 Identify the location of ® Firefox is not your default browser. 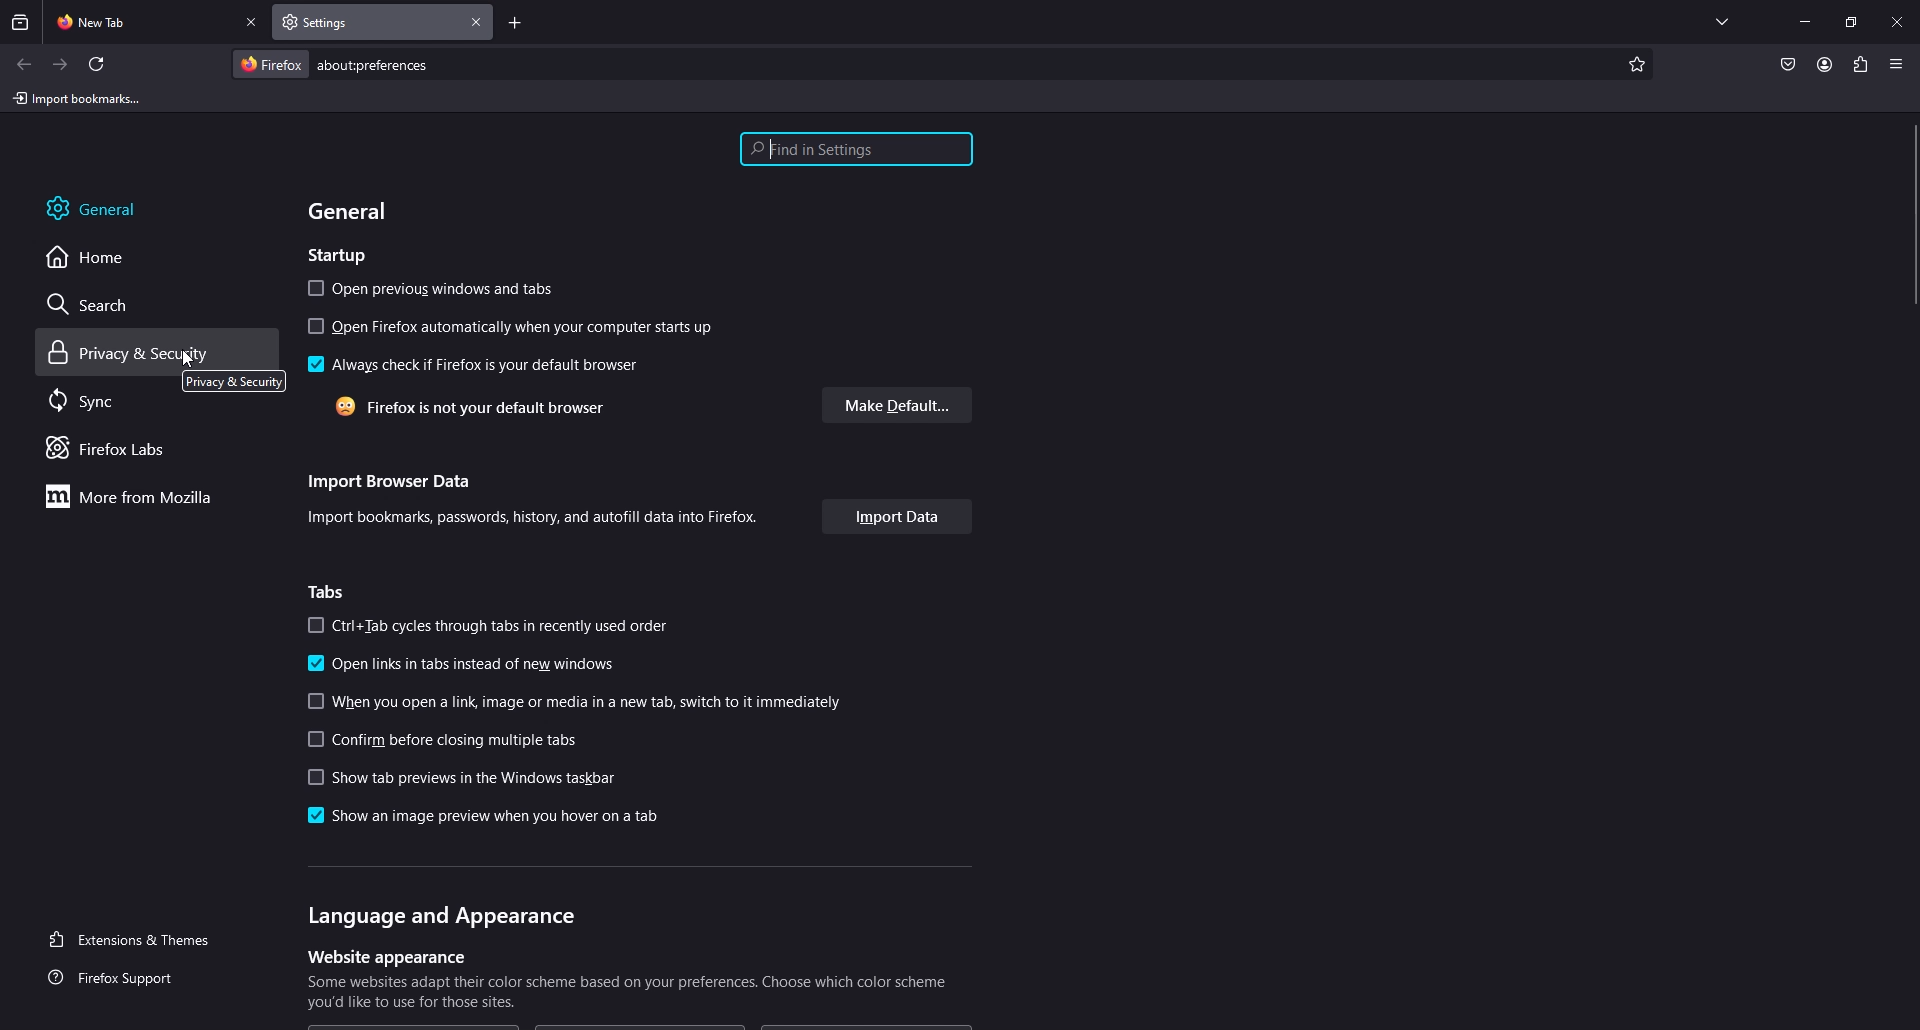
(455, 408).